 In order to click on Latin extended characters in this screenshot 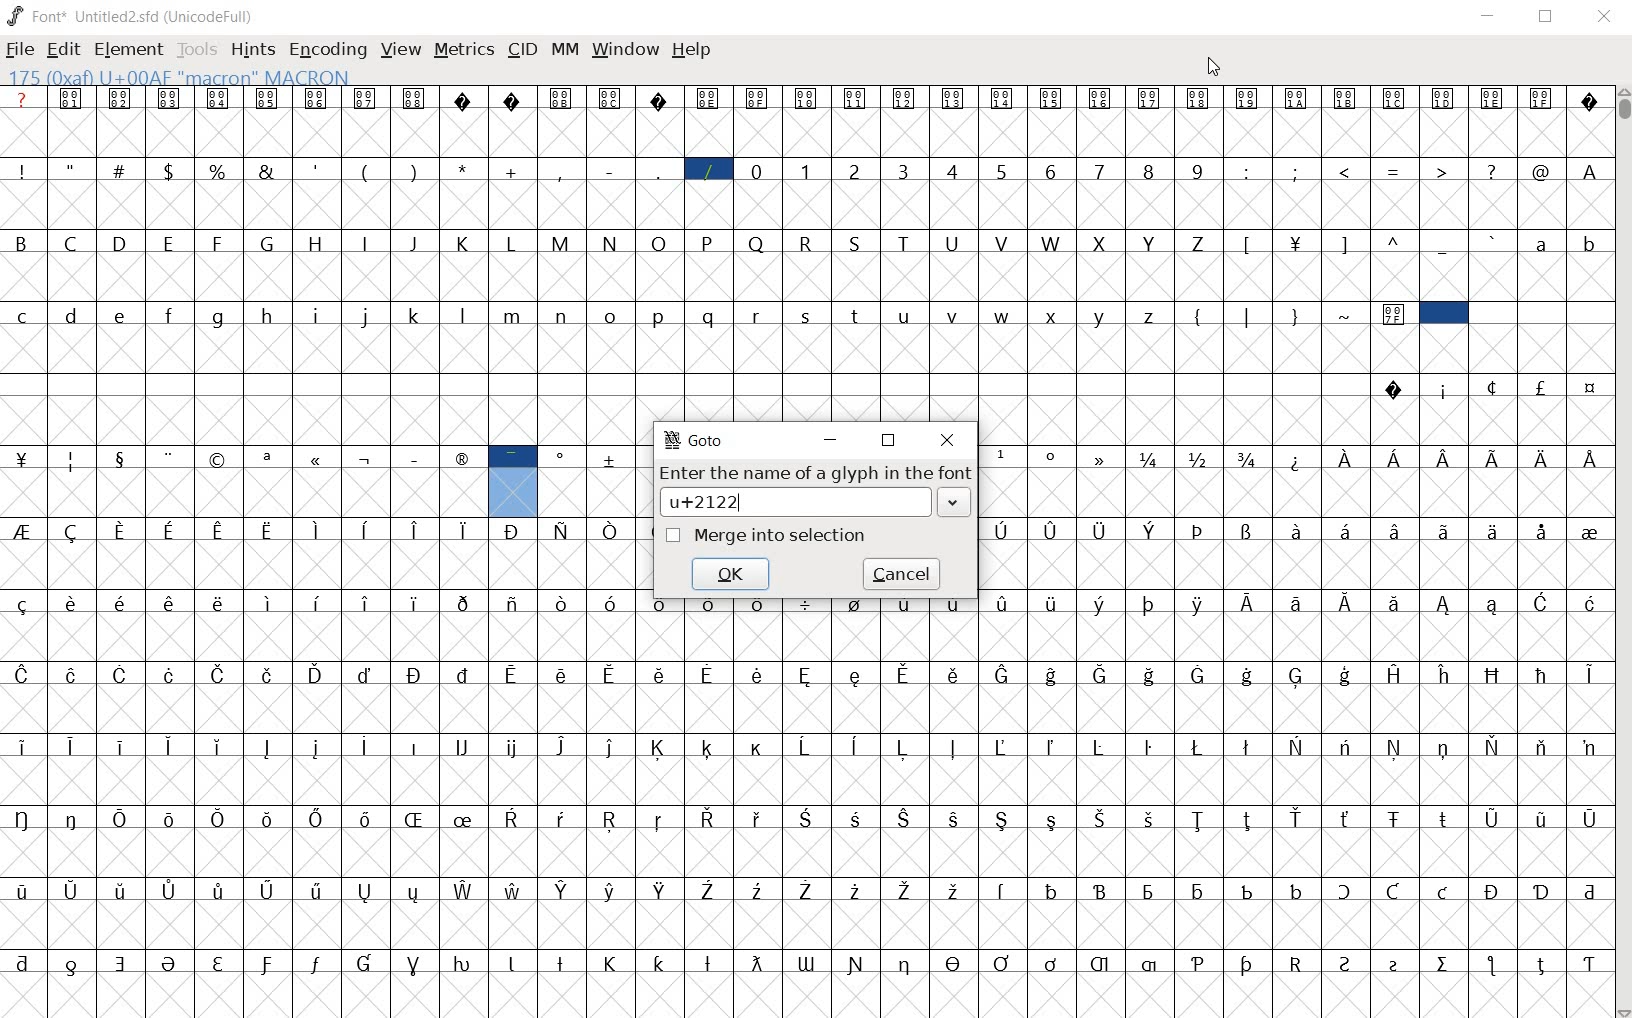, I will do `click(1417, 626)`.